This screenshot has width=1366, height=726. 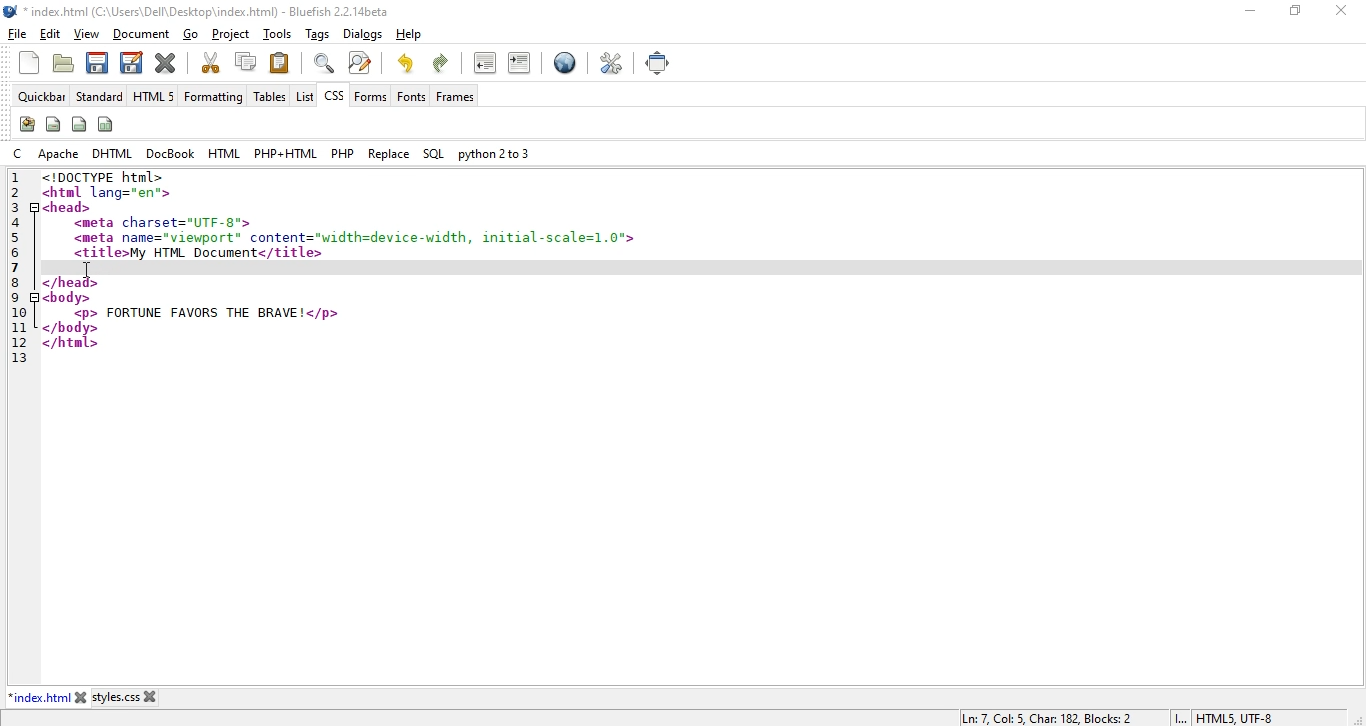 I want to click on 1, so click(x=15, y=178).